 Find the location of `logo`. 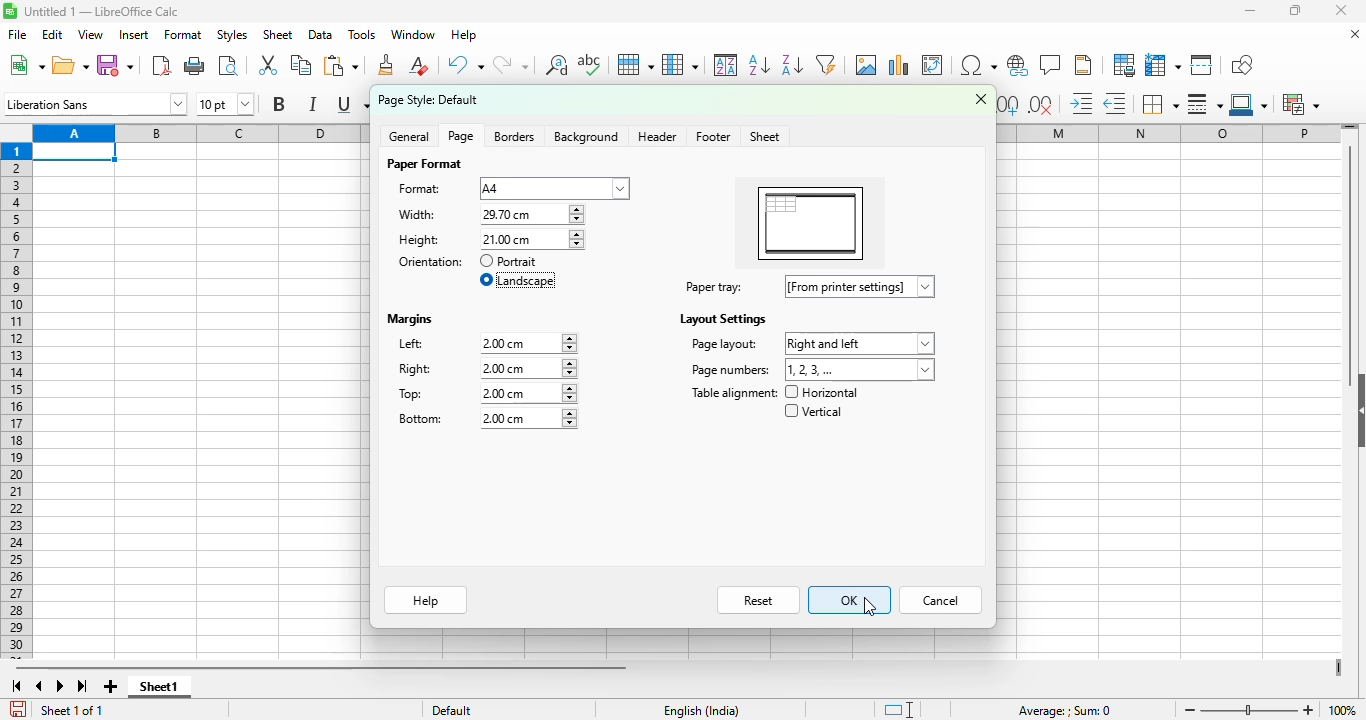

logo is located at coordinates (10, 11).